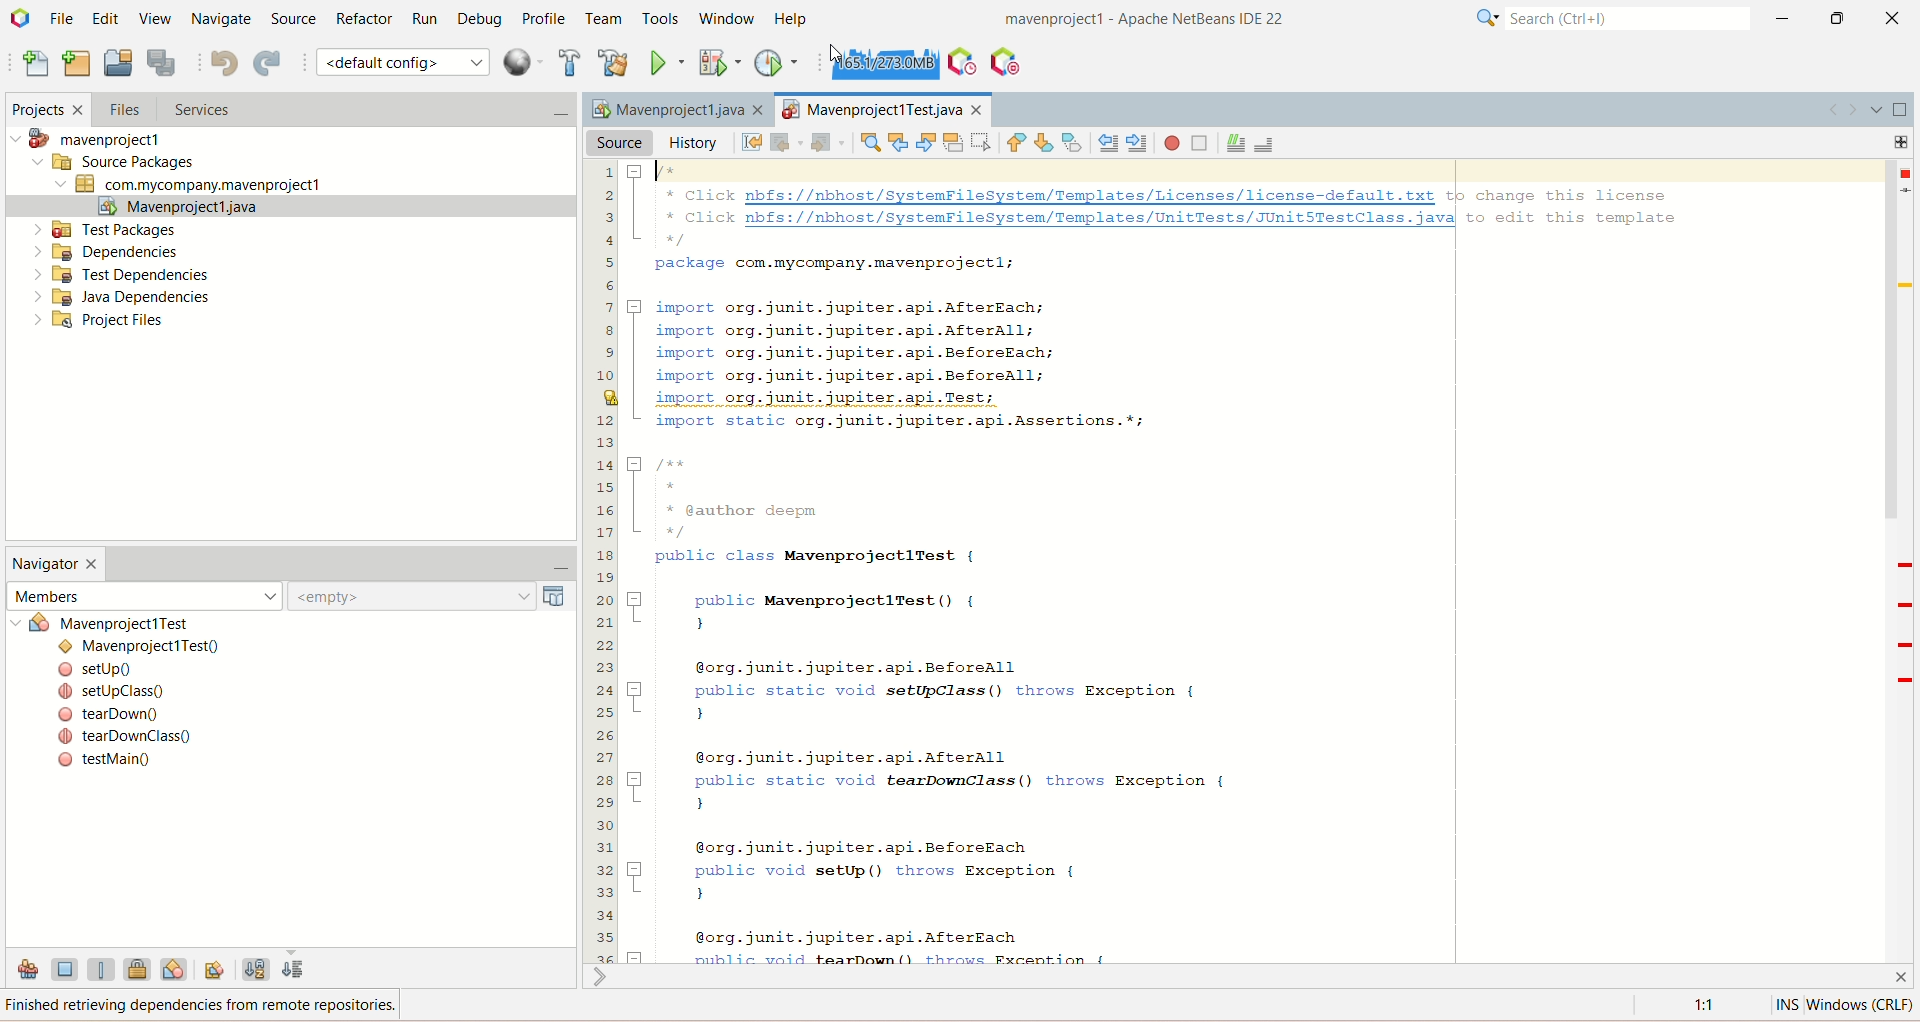 The height and width of the screenshot is (1022, 1920). I want to click on search(ctrl+e), so click(1603, 19).